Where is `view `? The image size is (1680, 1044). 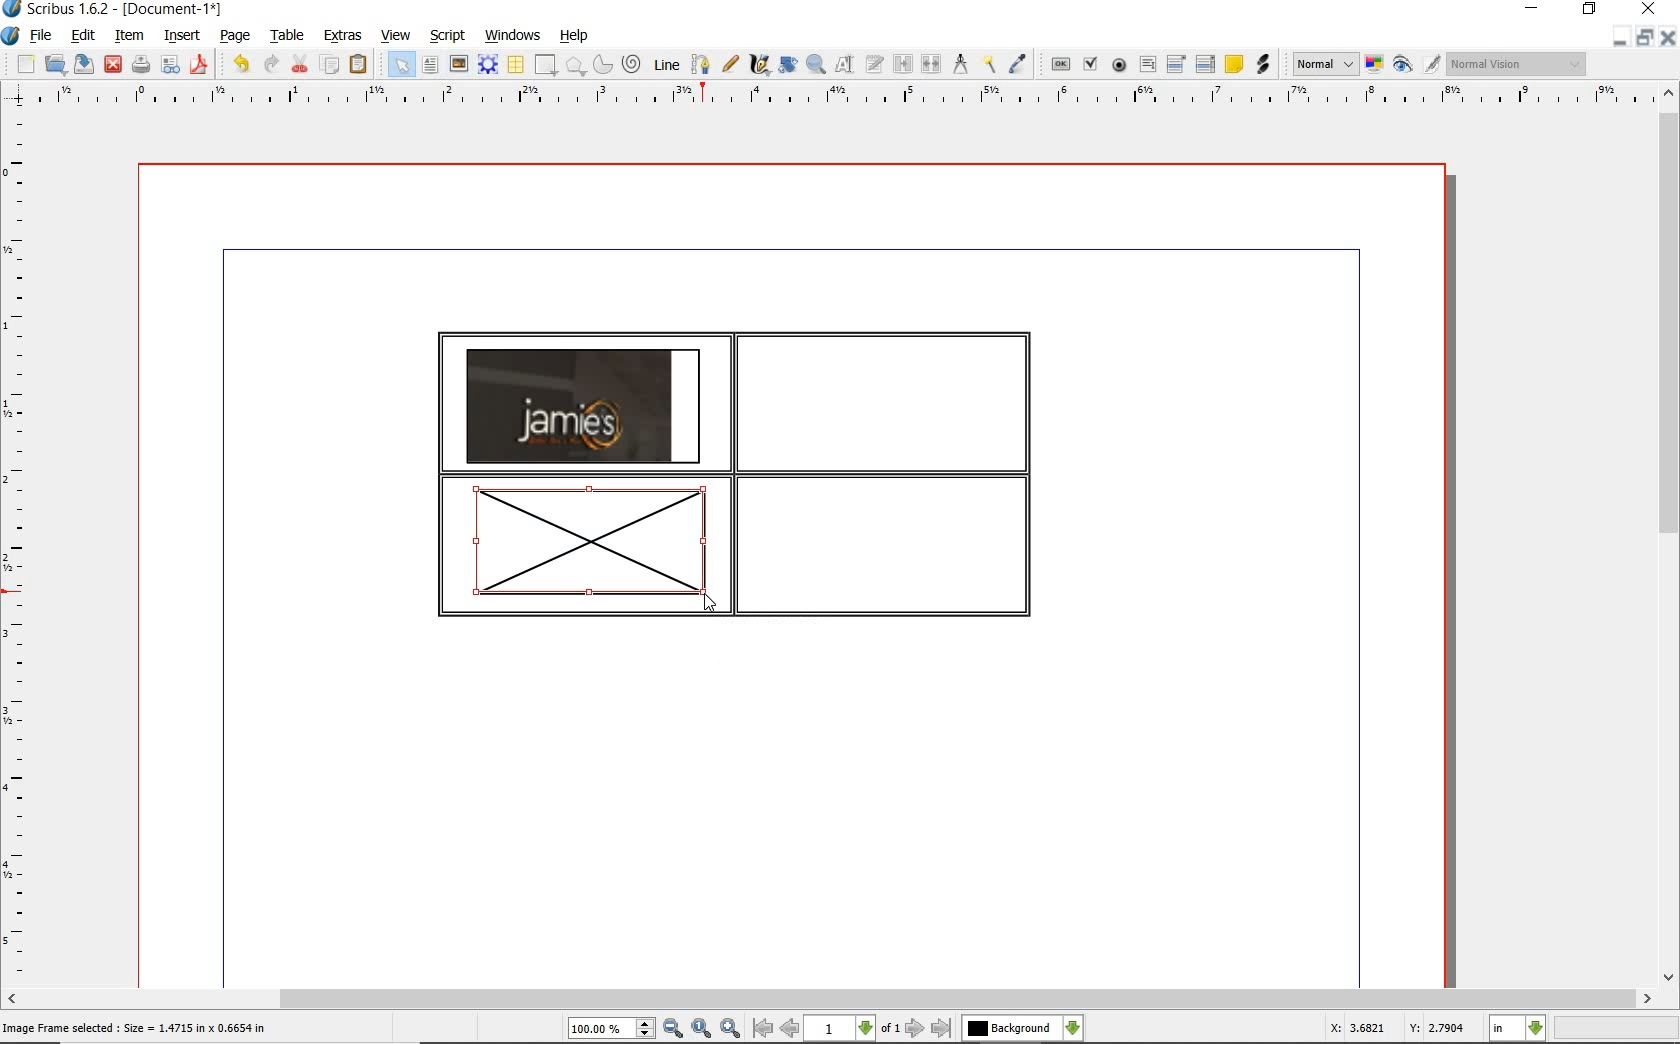
view  is located at coordinates (399, 36).